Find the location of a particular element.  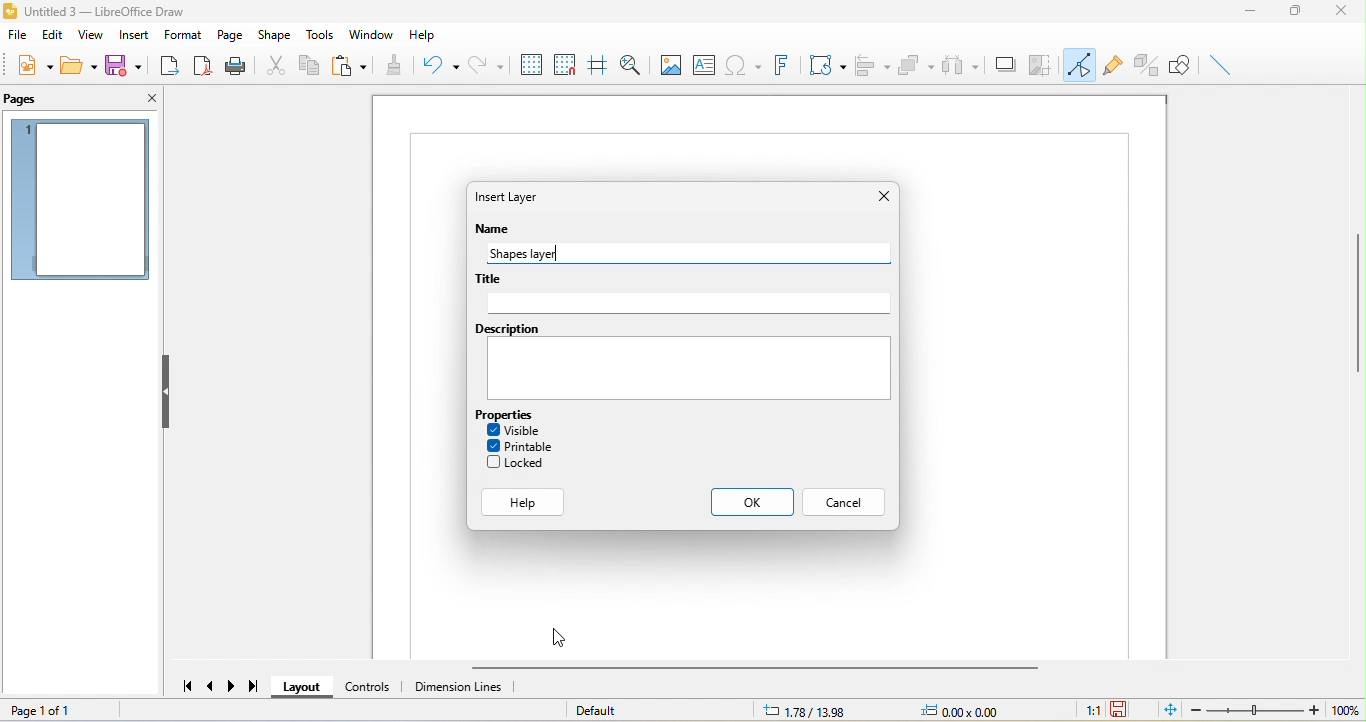

previous page is located at coordinates (211, 688).